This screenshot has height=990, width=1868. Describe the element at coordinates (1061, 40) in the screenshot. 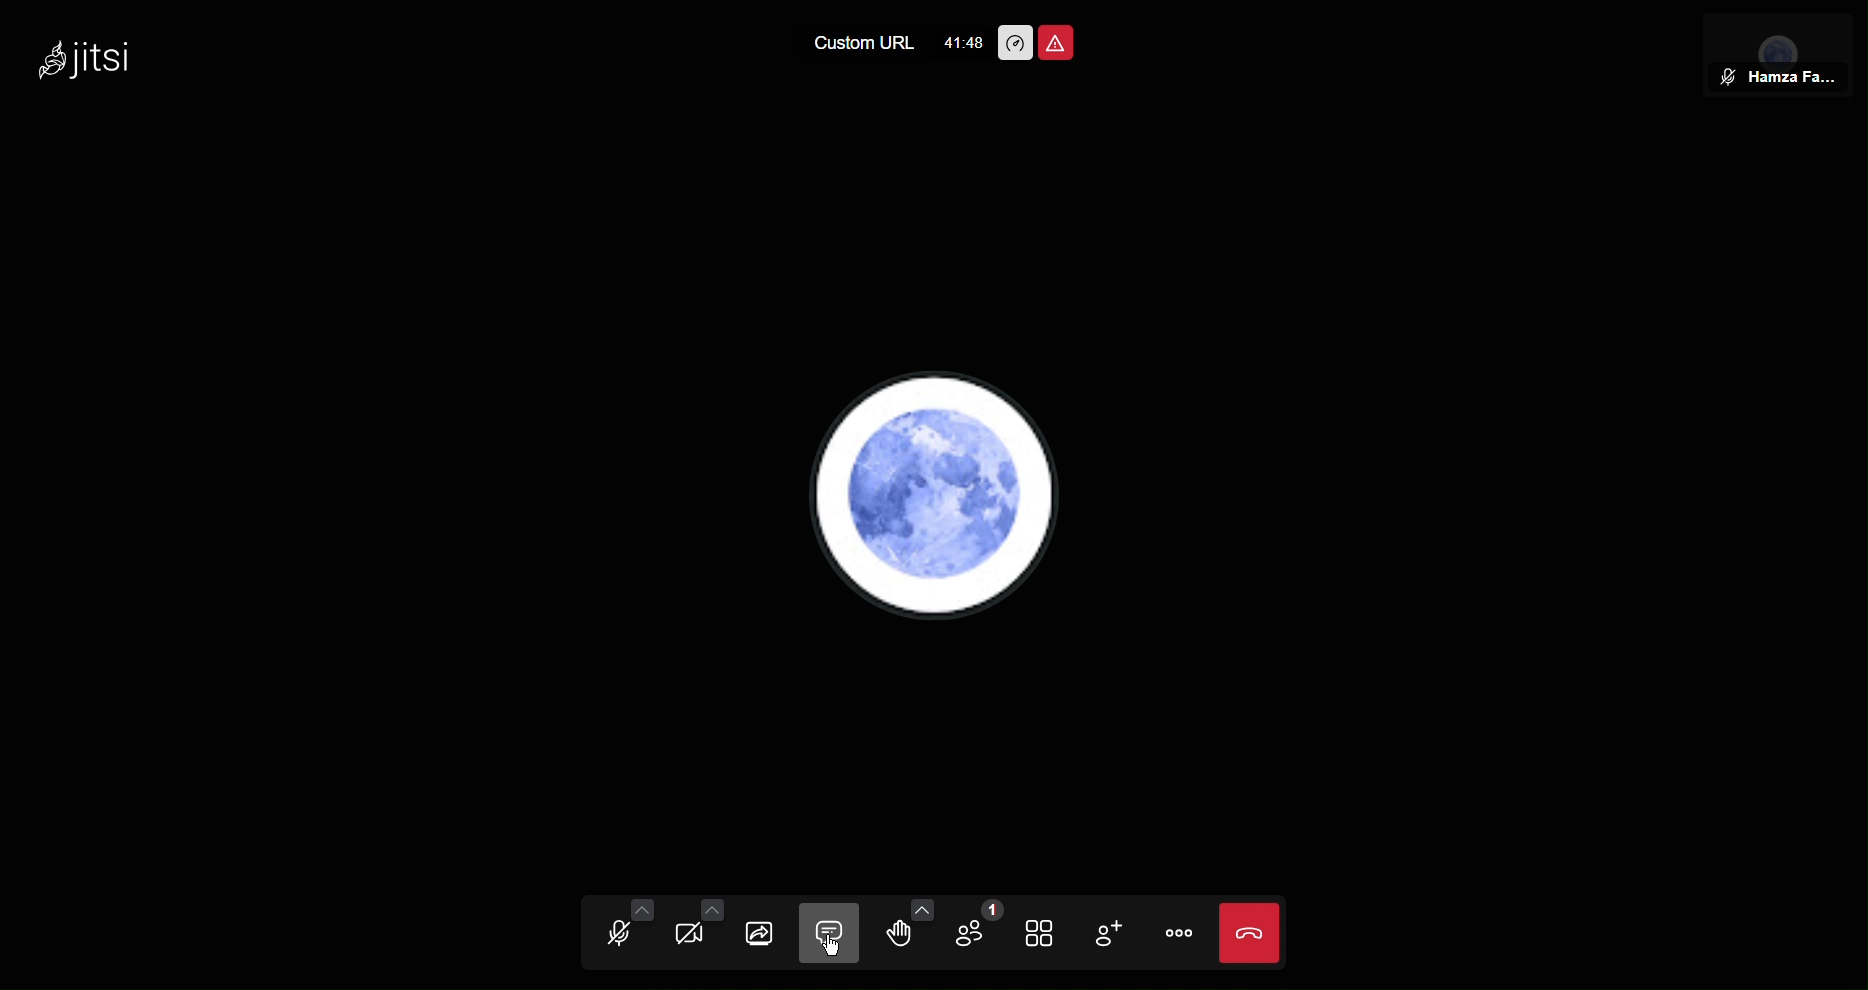

I see `Unsafe Meeting` at that location.